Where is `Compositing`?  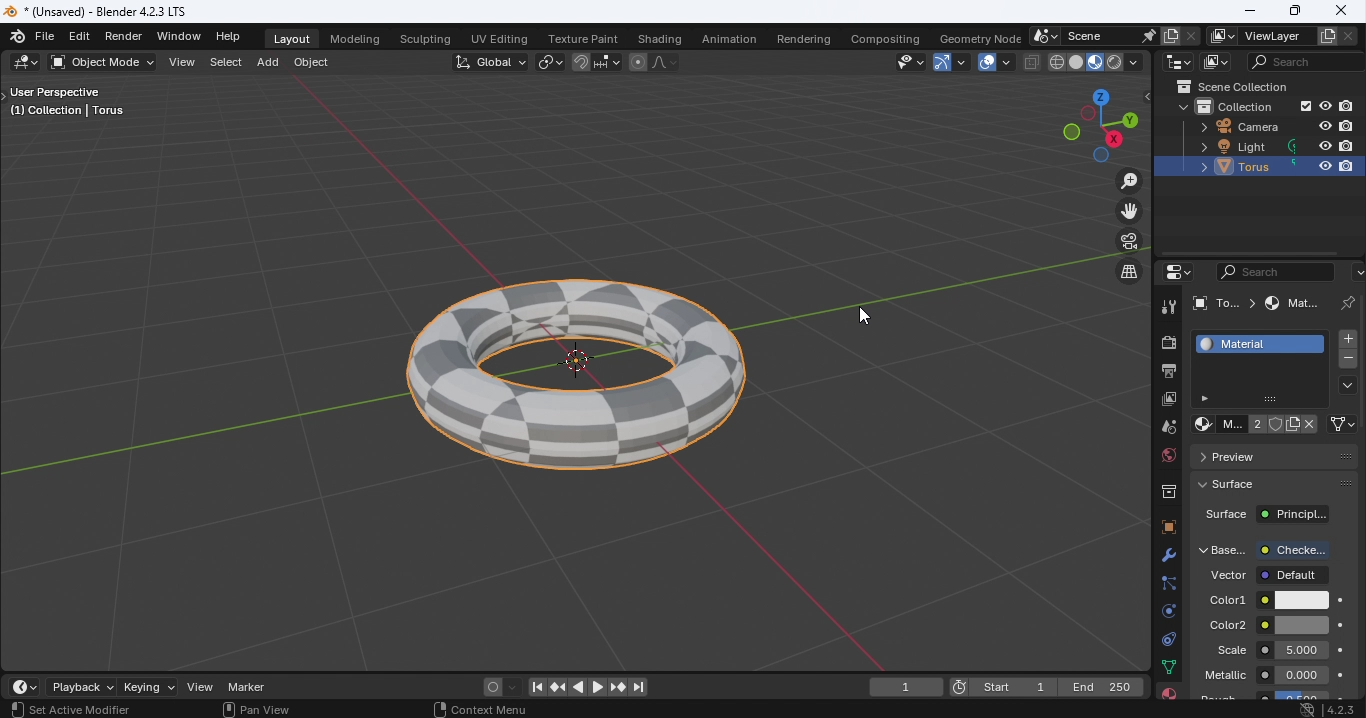 Compositing is located at coordinates (887, 40).